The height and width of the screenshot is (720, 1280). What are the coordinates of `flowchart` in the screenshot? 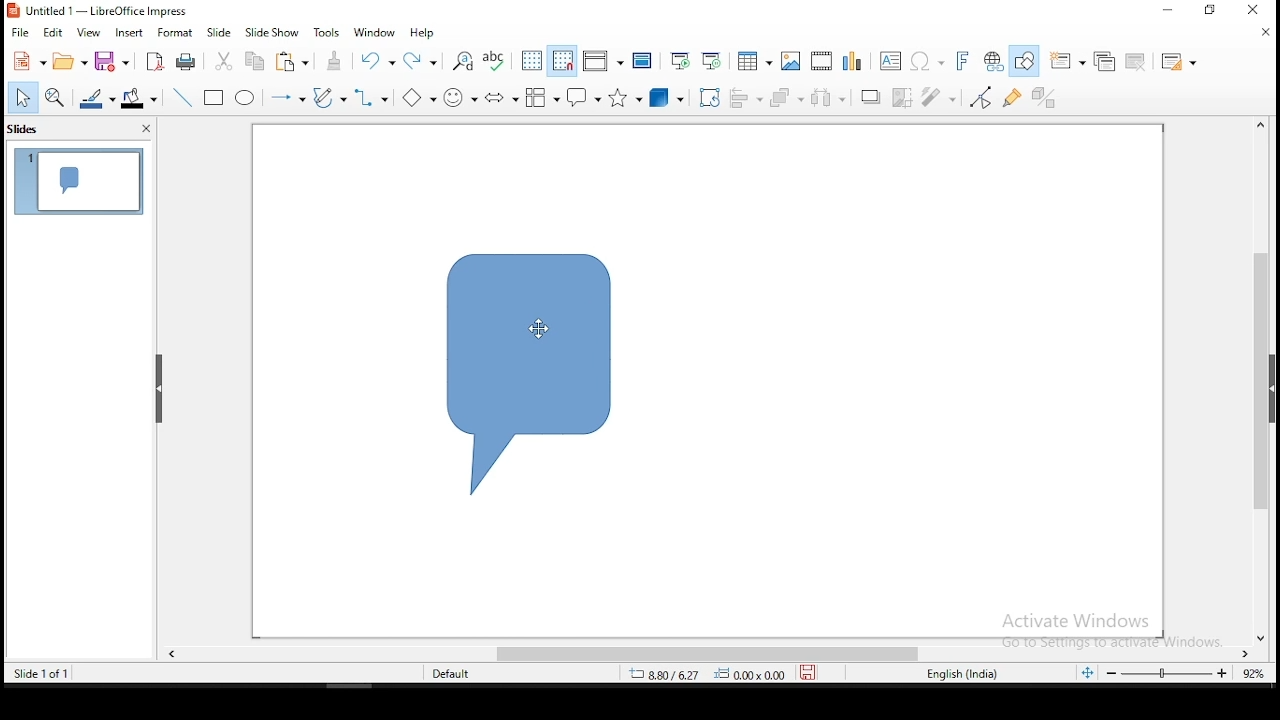 It's located at (542, 98).